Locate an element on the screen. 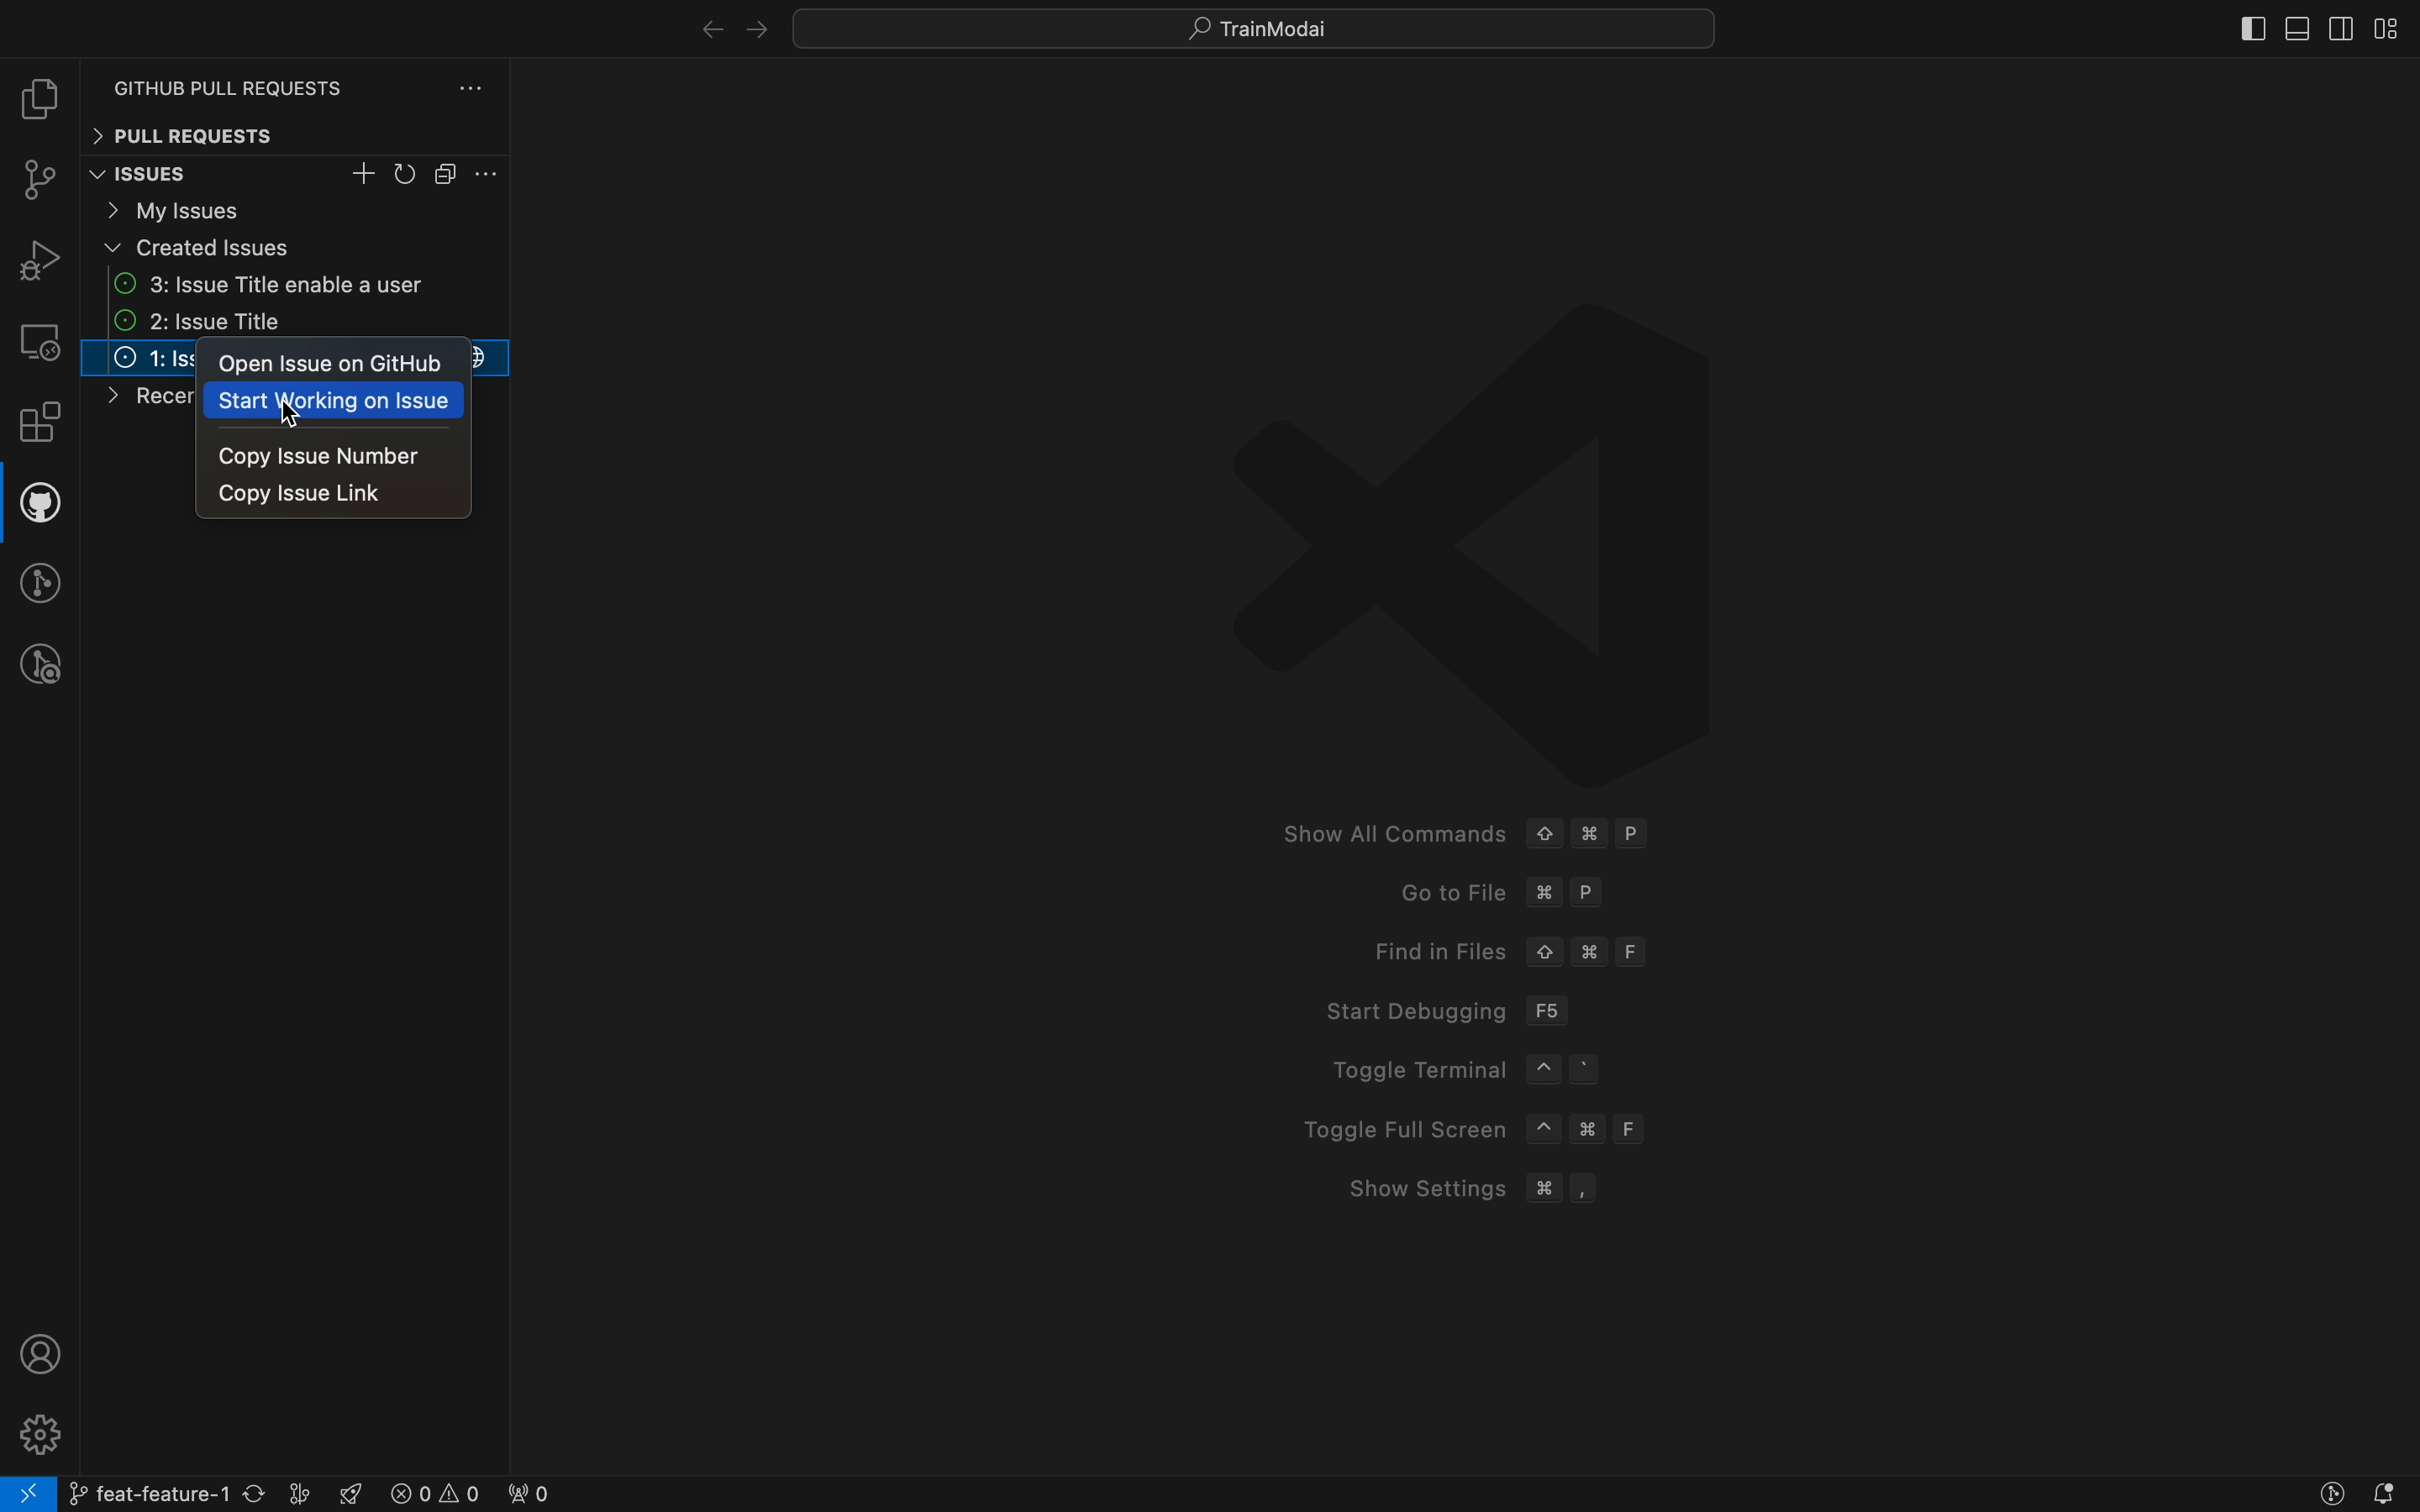 The height and width of the screenshot is (1512, 2420). current branch is located at coordinates (191, 1493).